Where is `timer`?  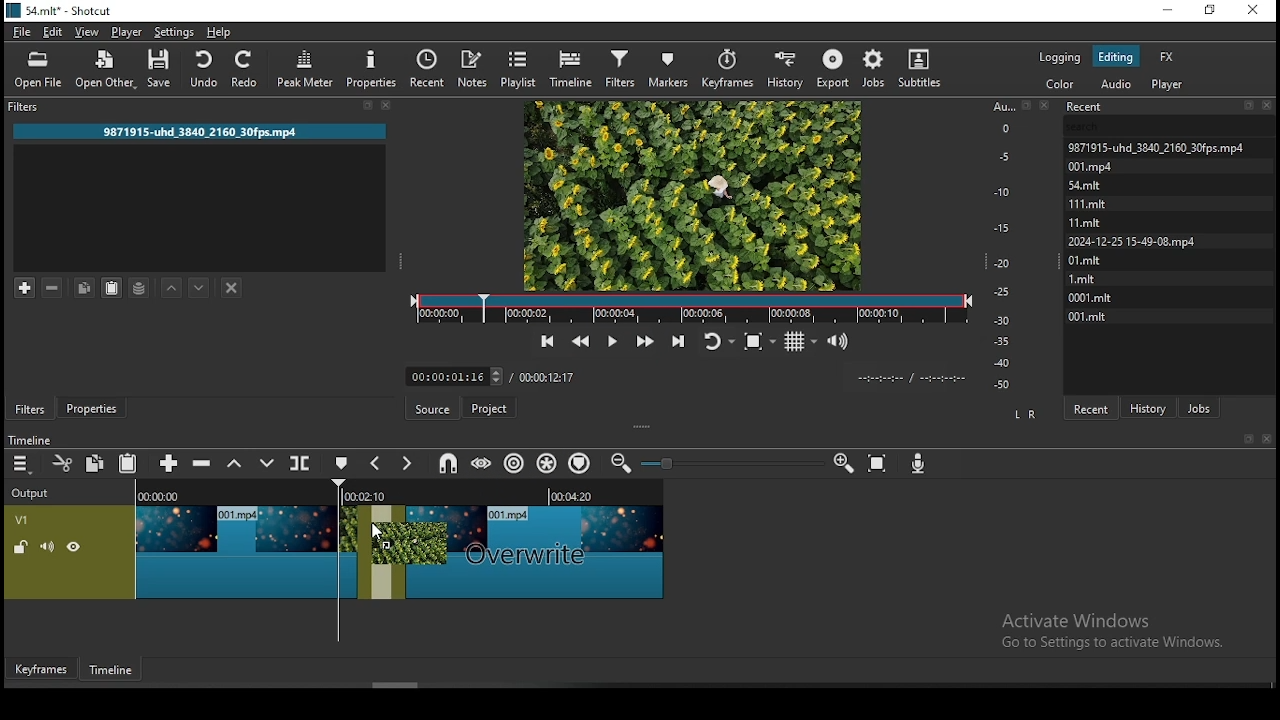
timer is located at coordinates (907, 377).